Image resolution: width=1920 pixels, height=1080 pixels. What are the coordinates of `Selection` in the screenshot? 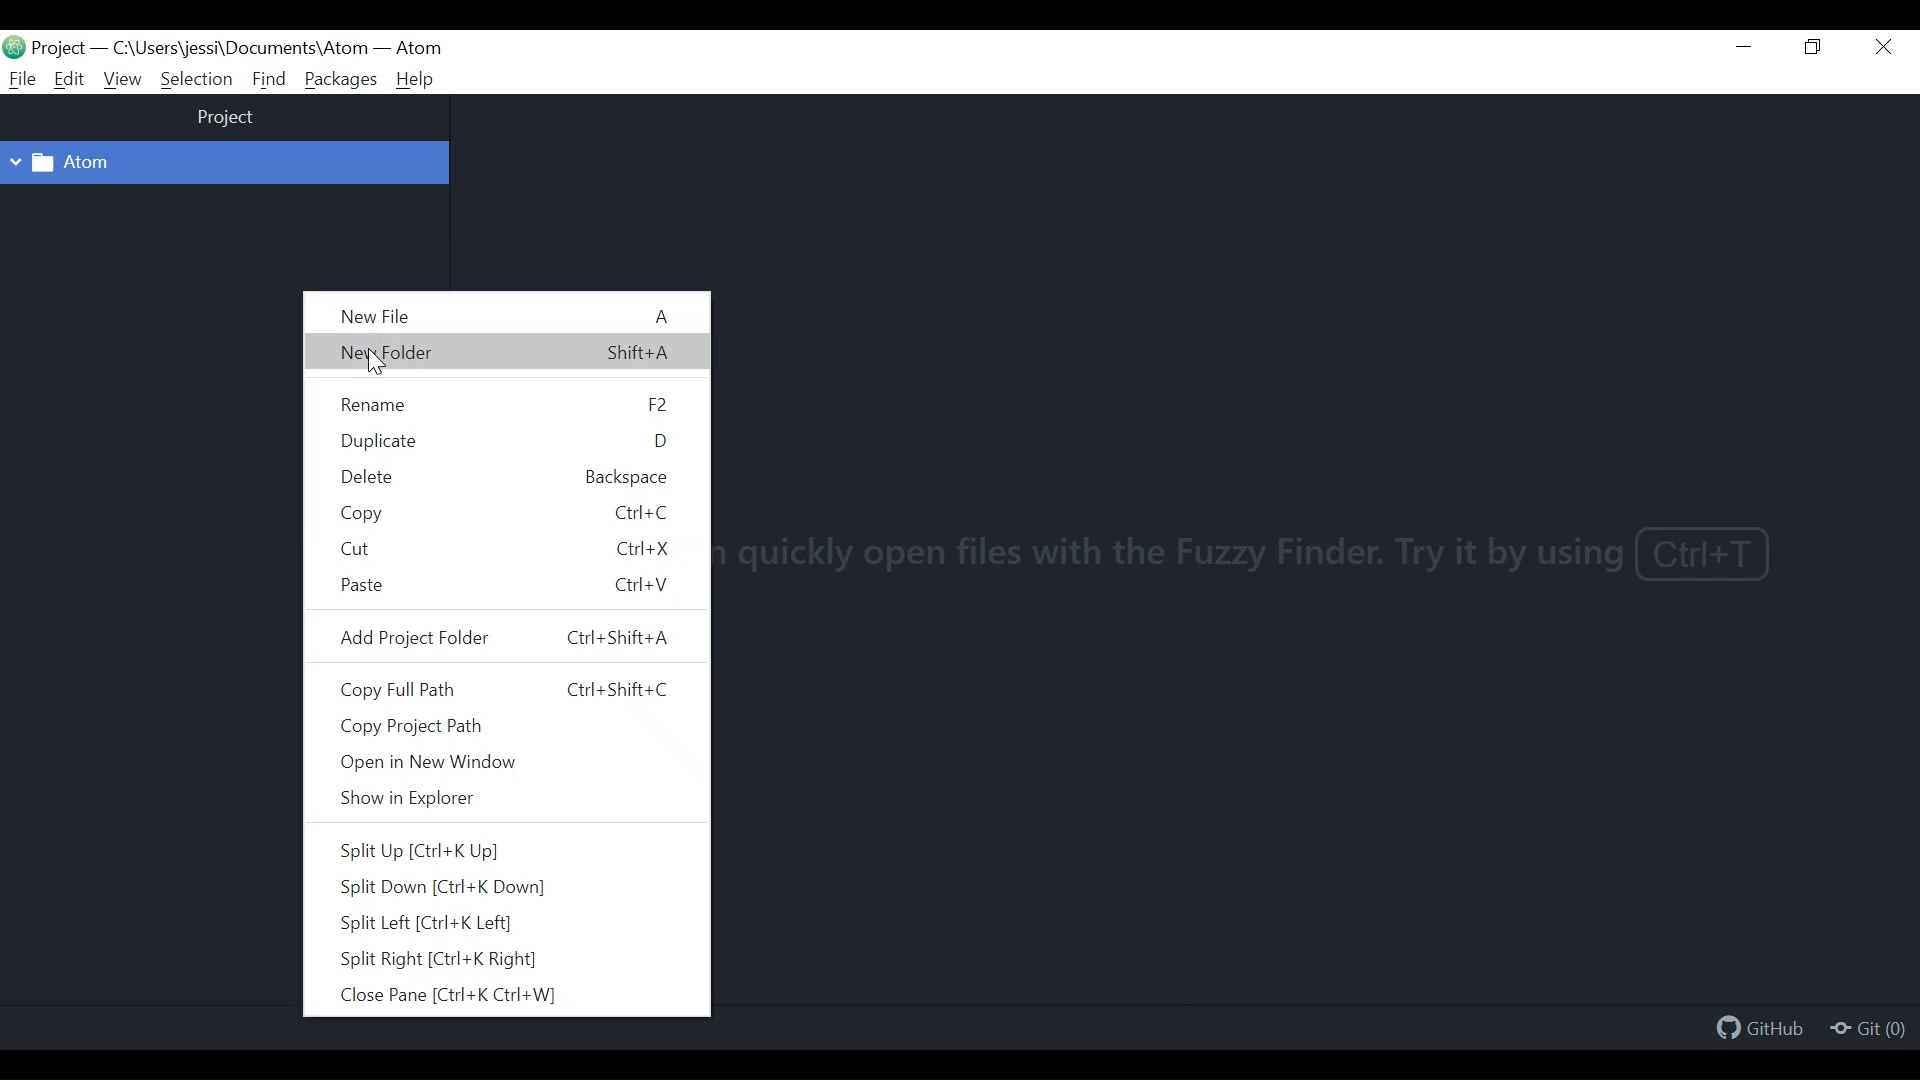 It's located at (196, 79).